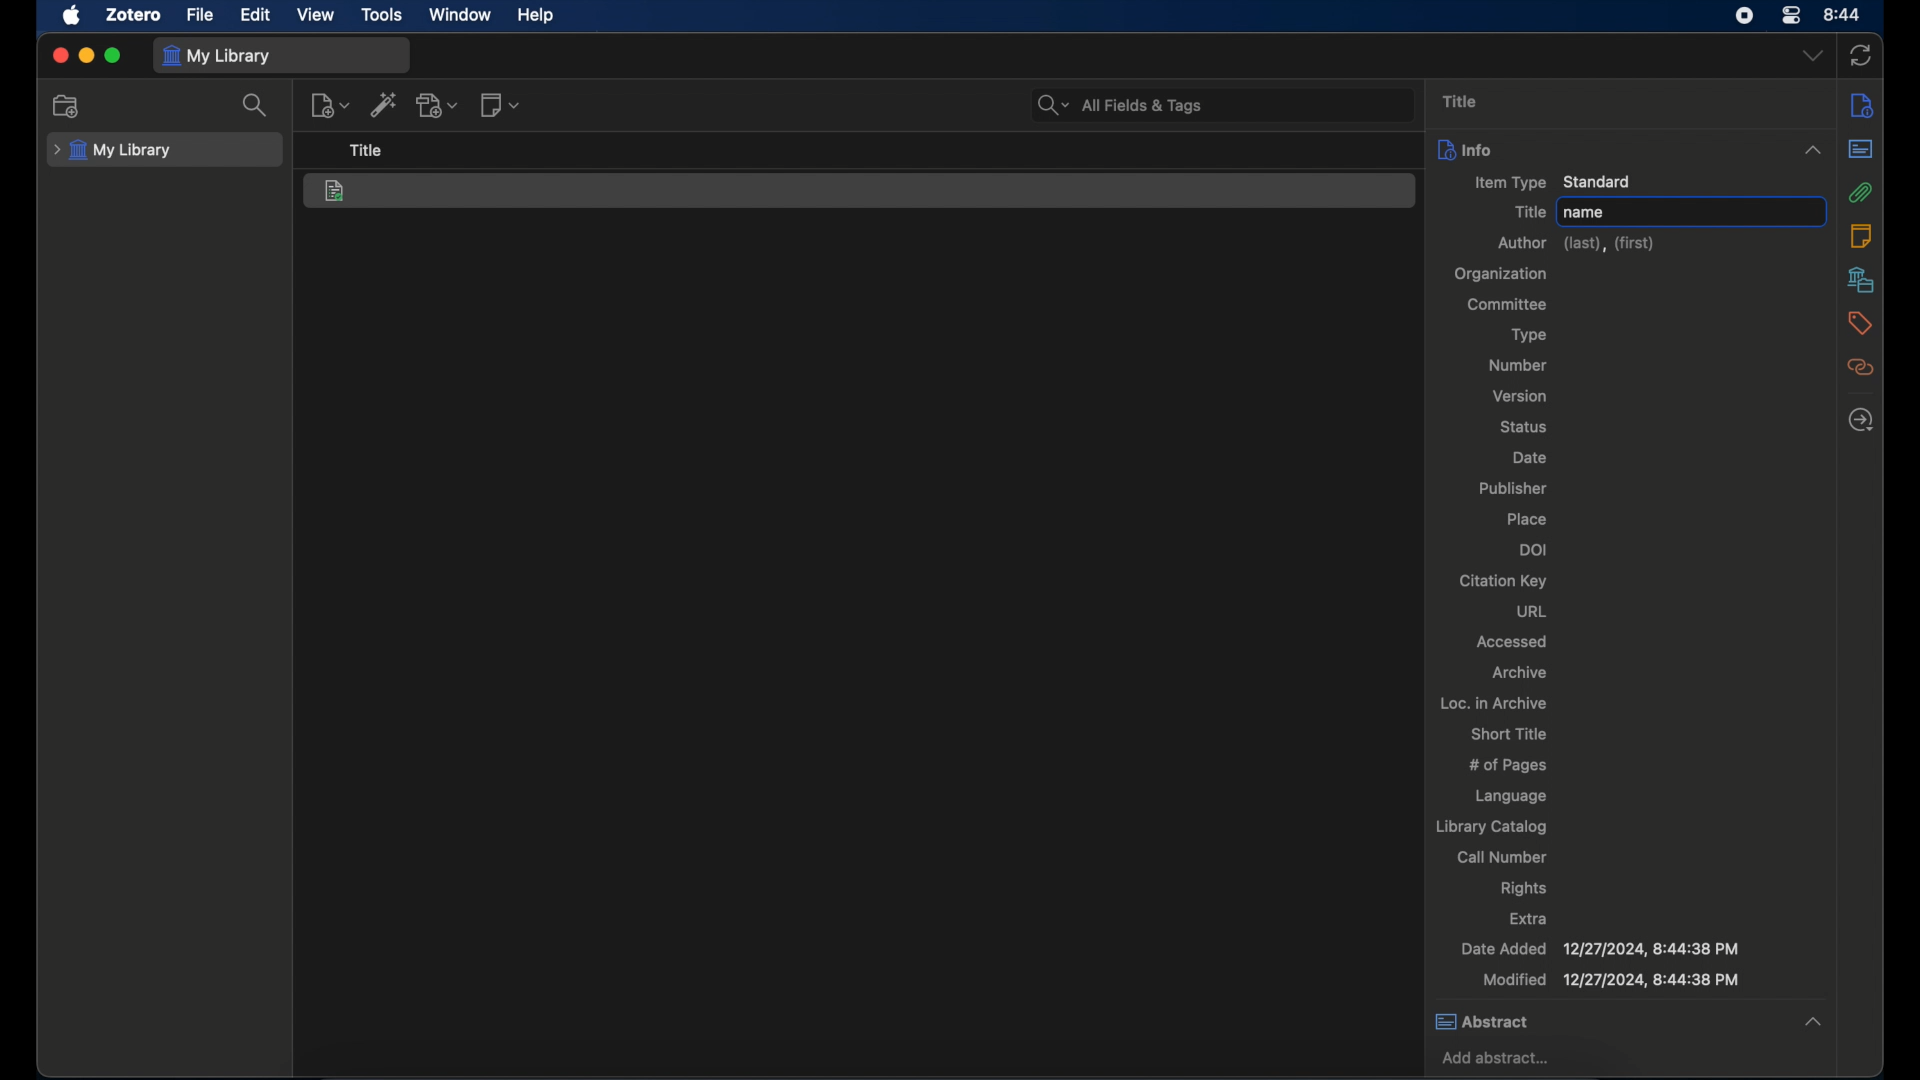  I want to click on title, so click(367, 151).